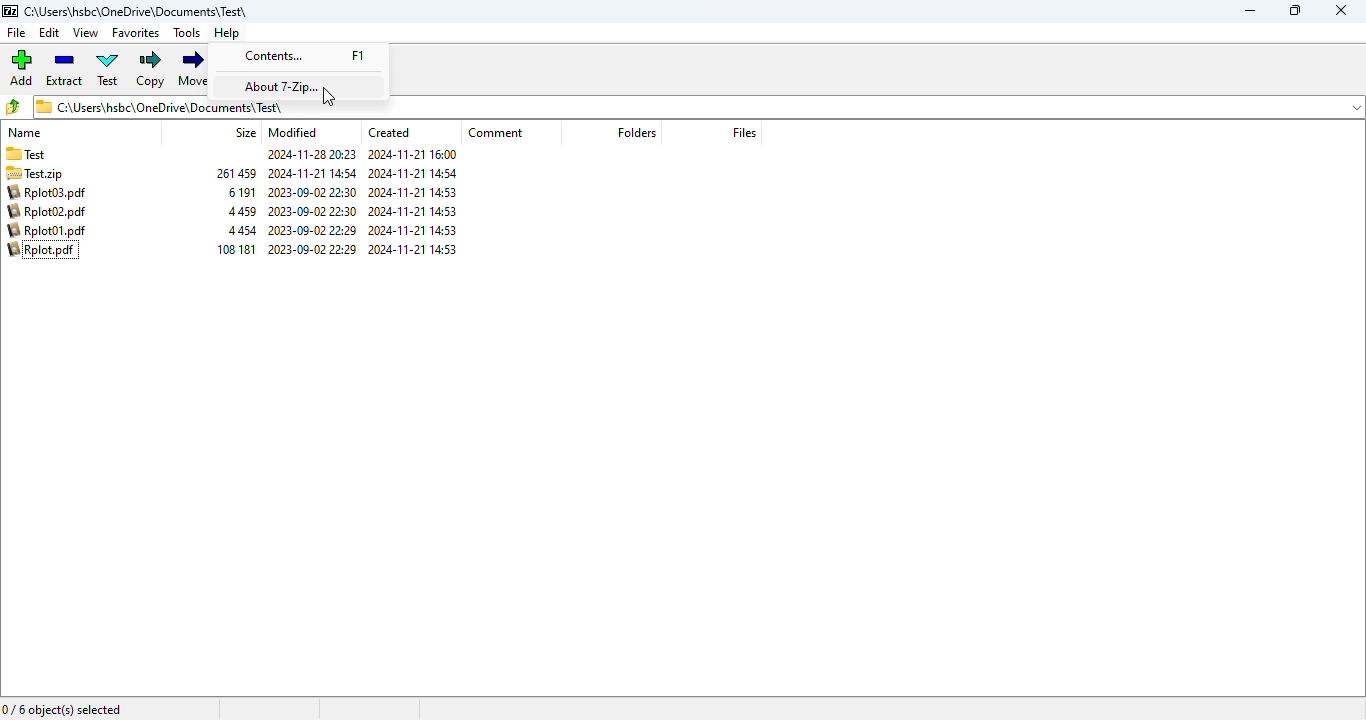  Describe the element at coordinates (49, 33) in the screenshot. I see `edit` at that location.